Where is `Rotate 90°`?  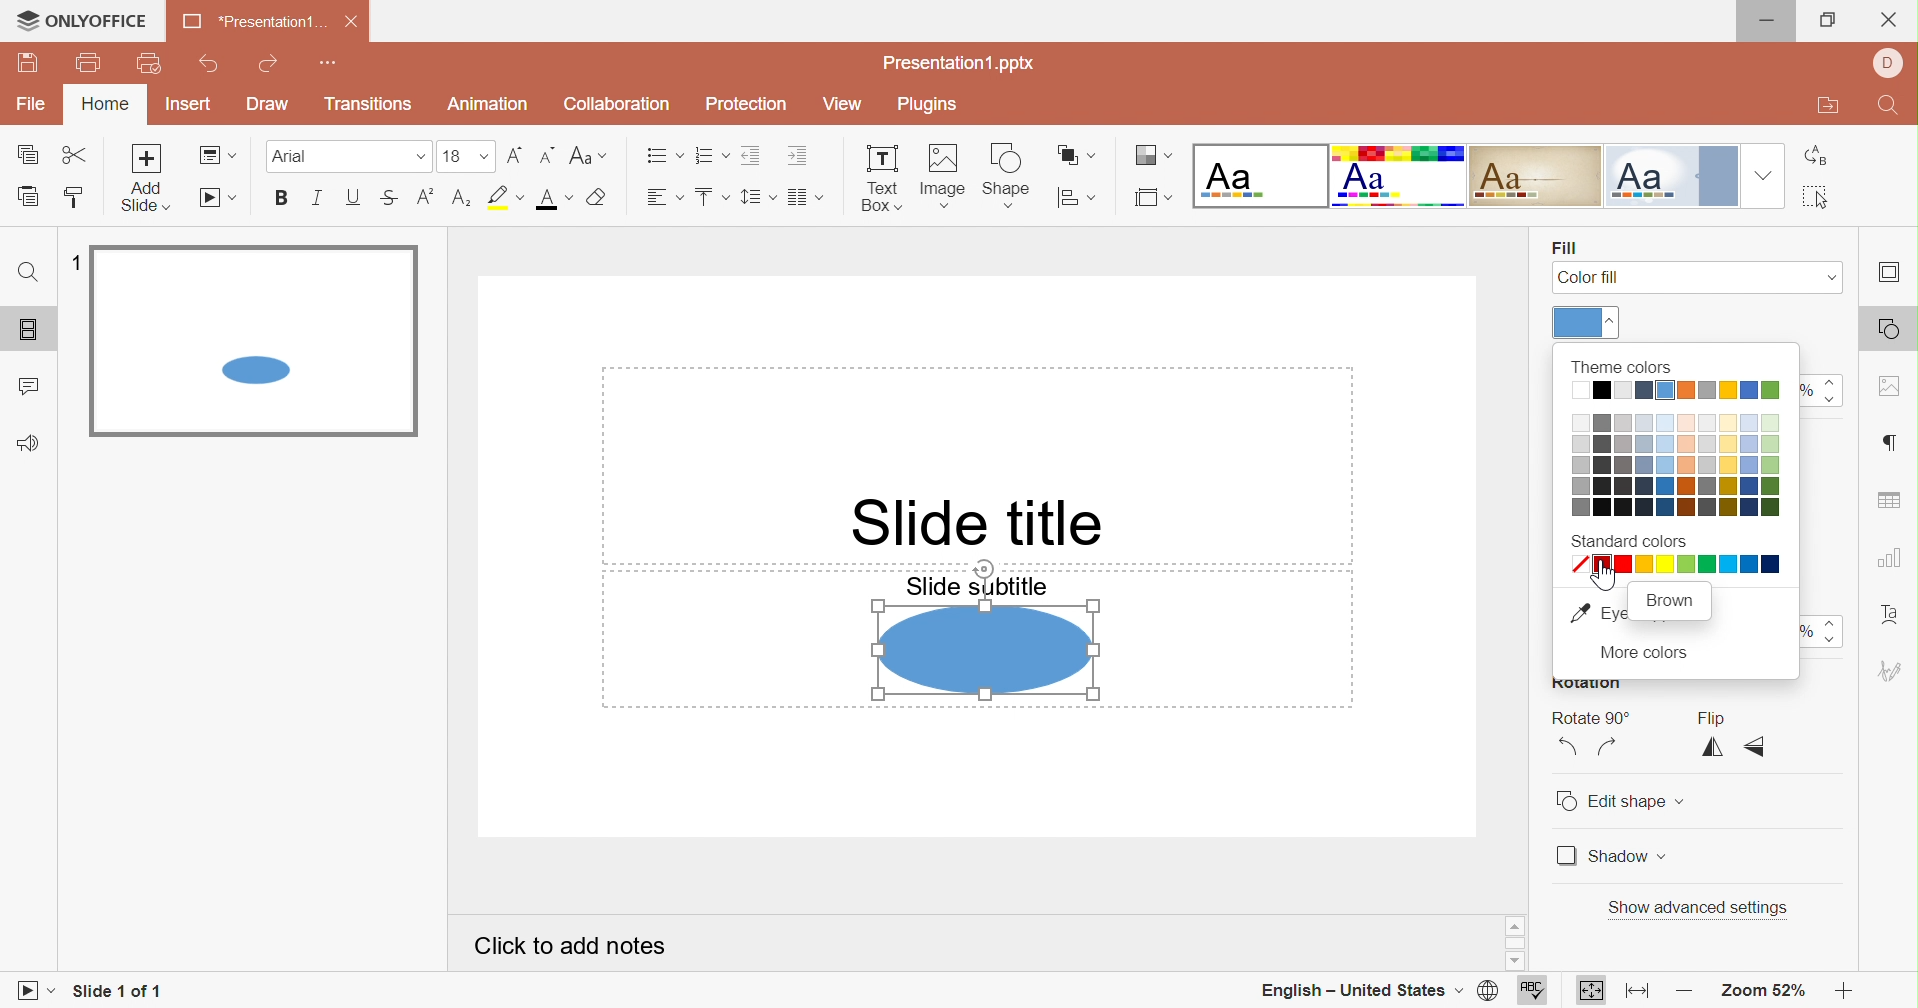 Rotate 90° is located at coordinates (1591, 717).